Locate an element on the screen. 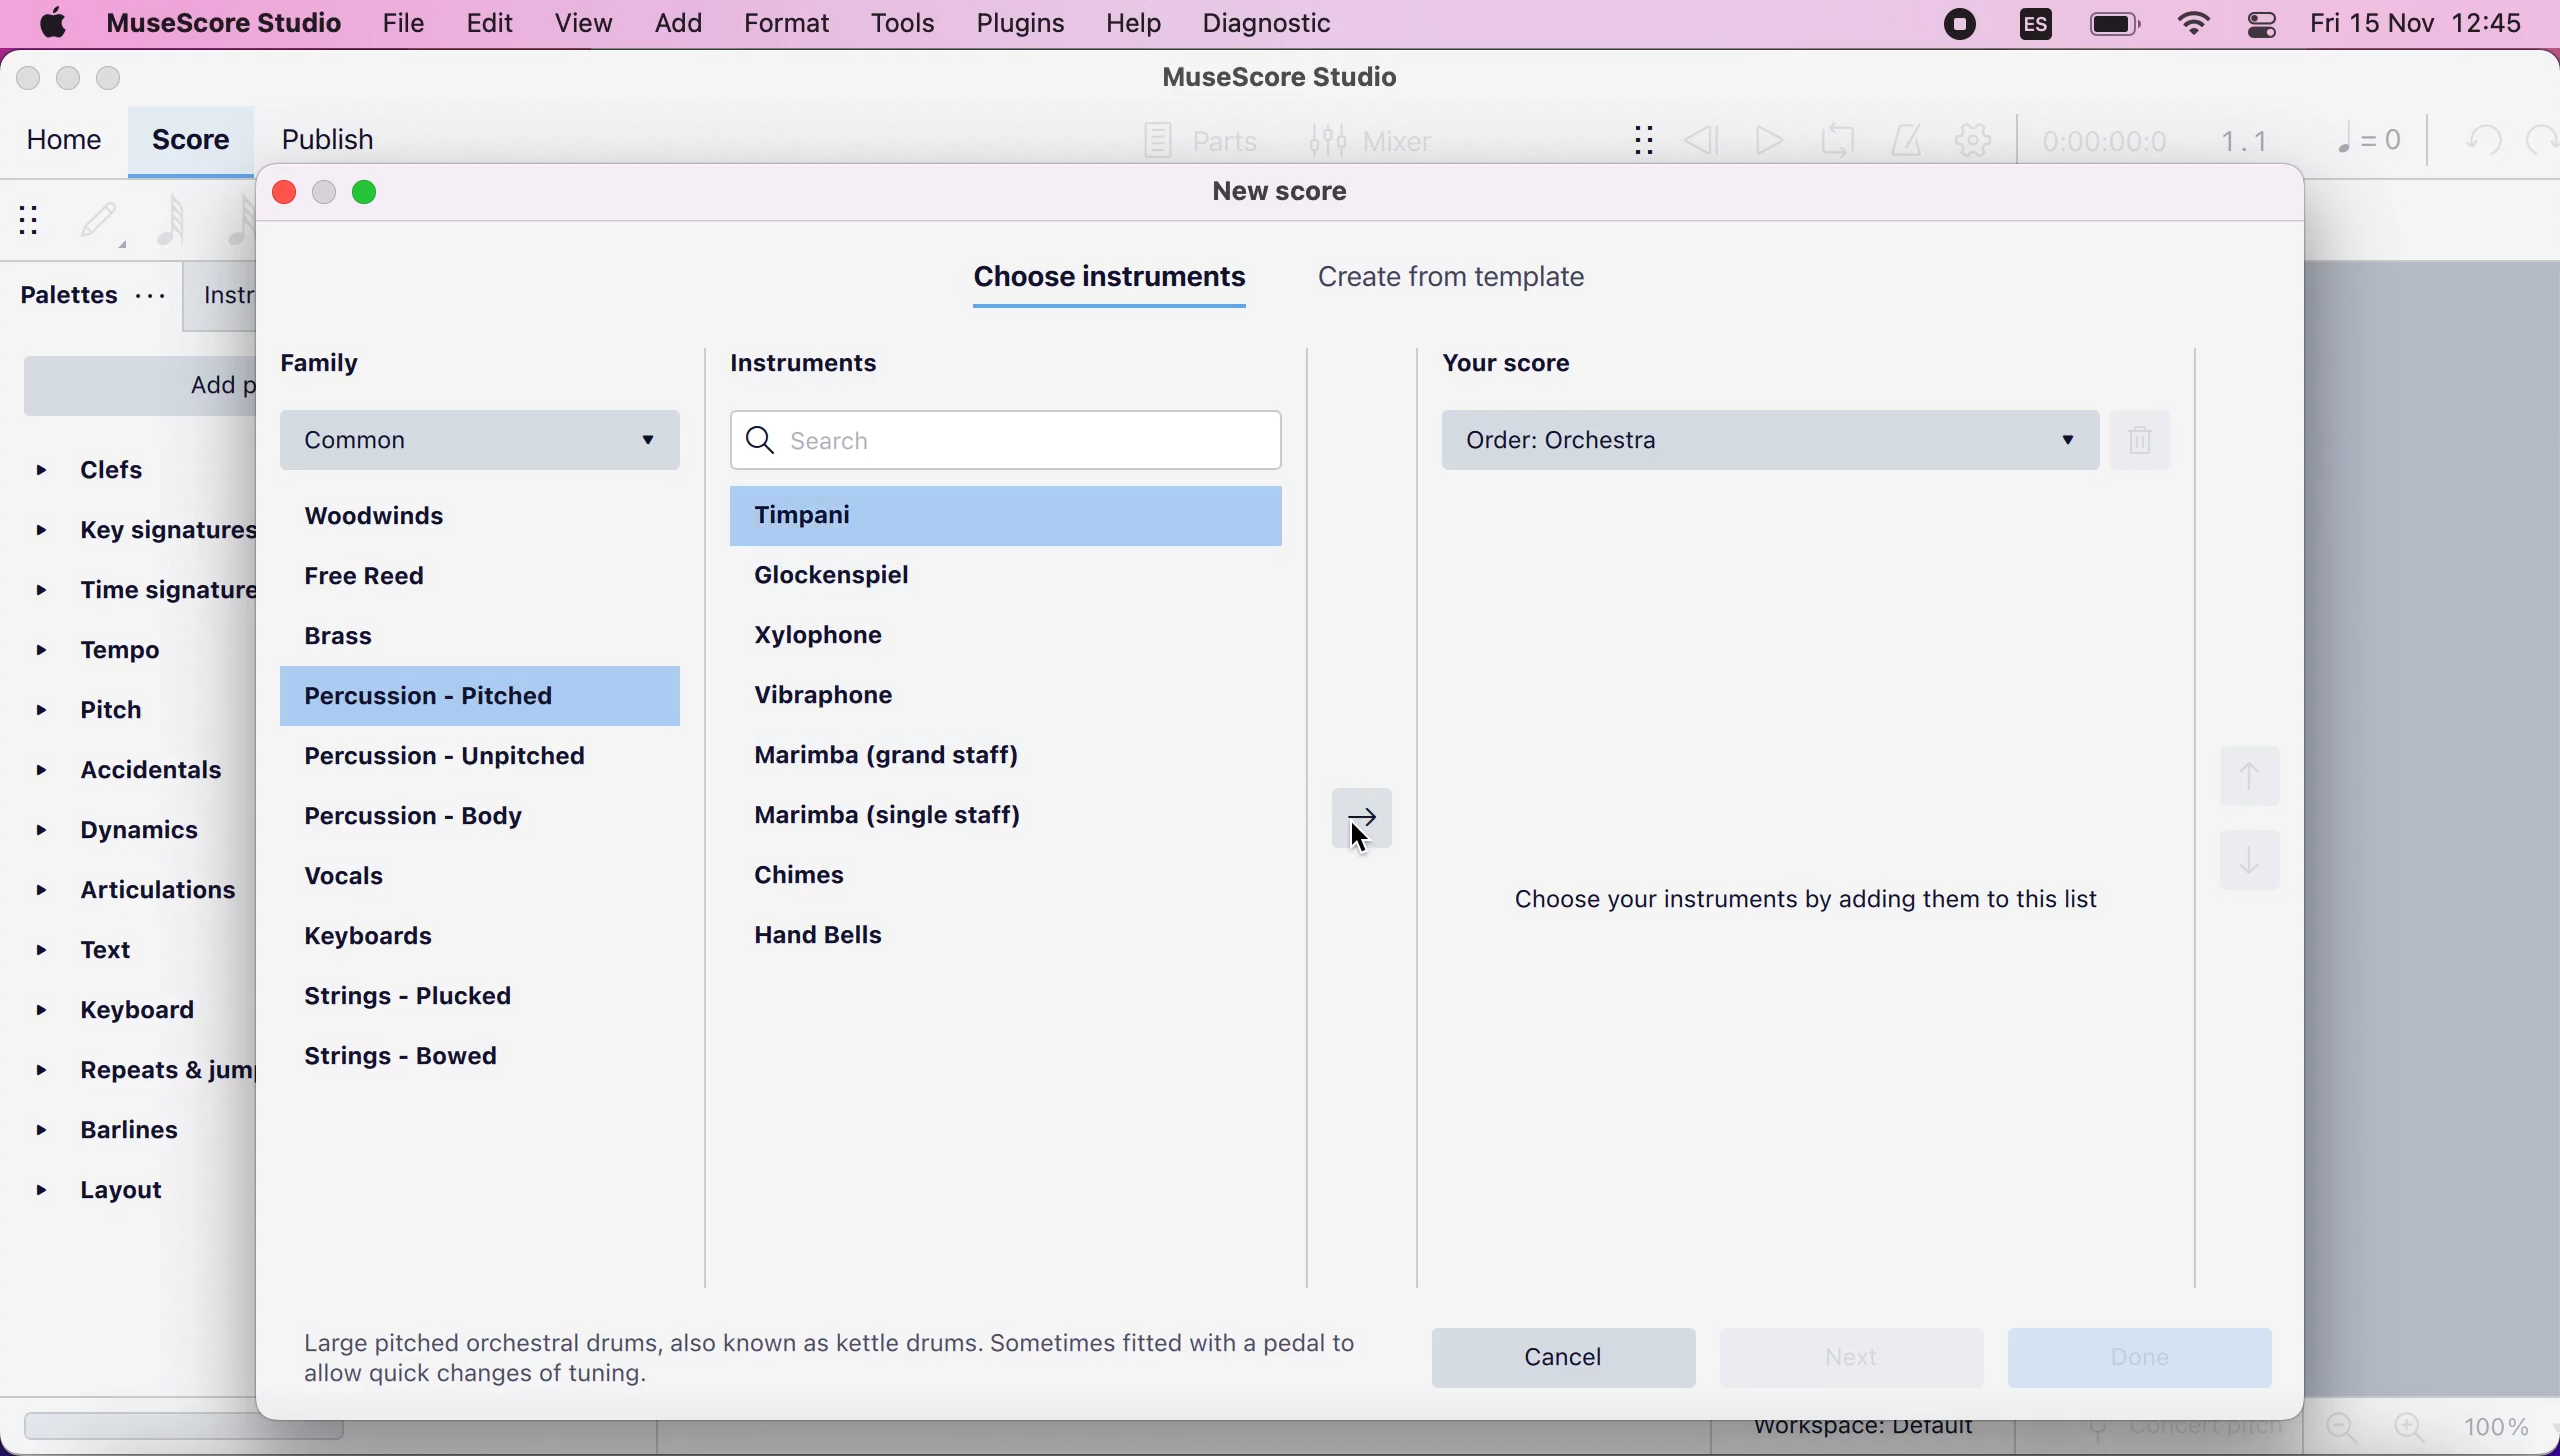  add palettes is located at coordinates (130, 381).